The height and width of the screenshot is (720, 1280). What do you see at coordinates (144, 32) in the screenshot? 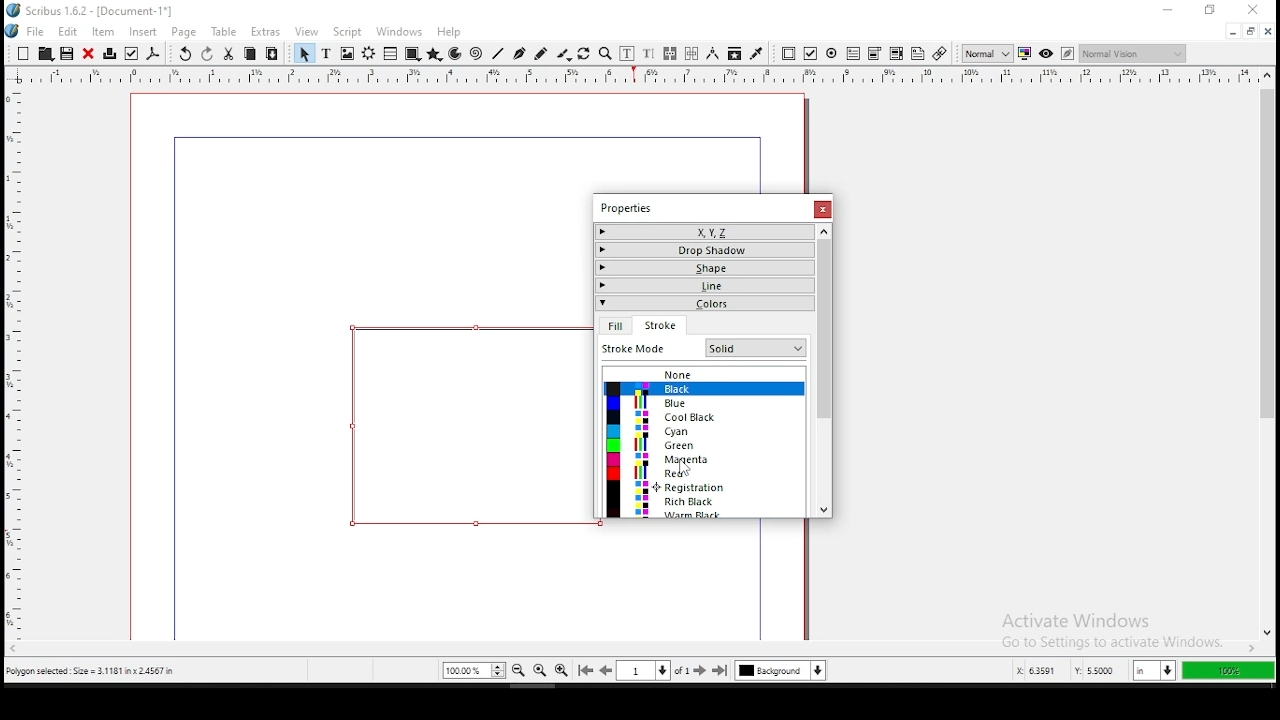
I see `insert` at bounding box center [144, 32].